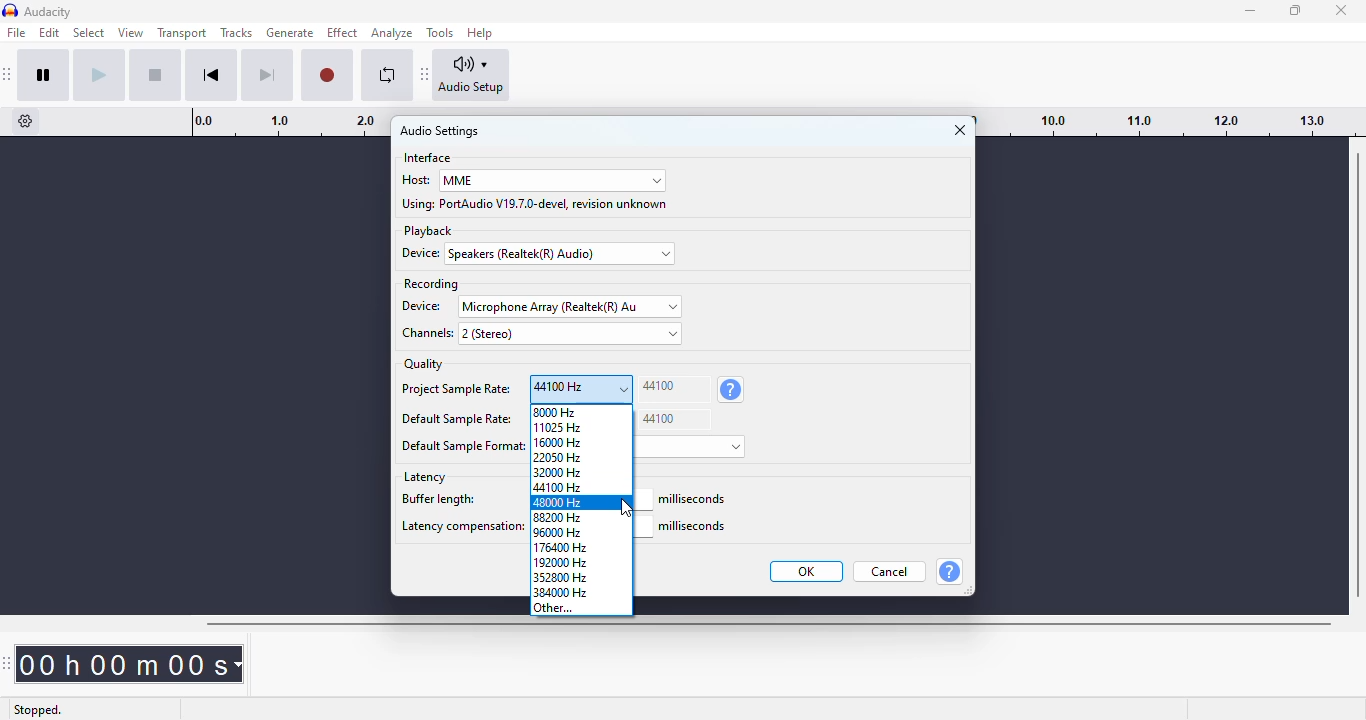  Describe the element at coordinates (388, 75) in the screenshot. I see `enable looping` at that location.